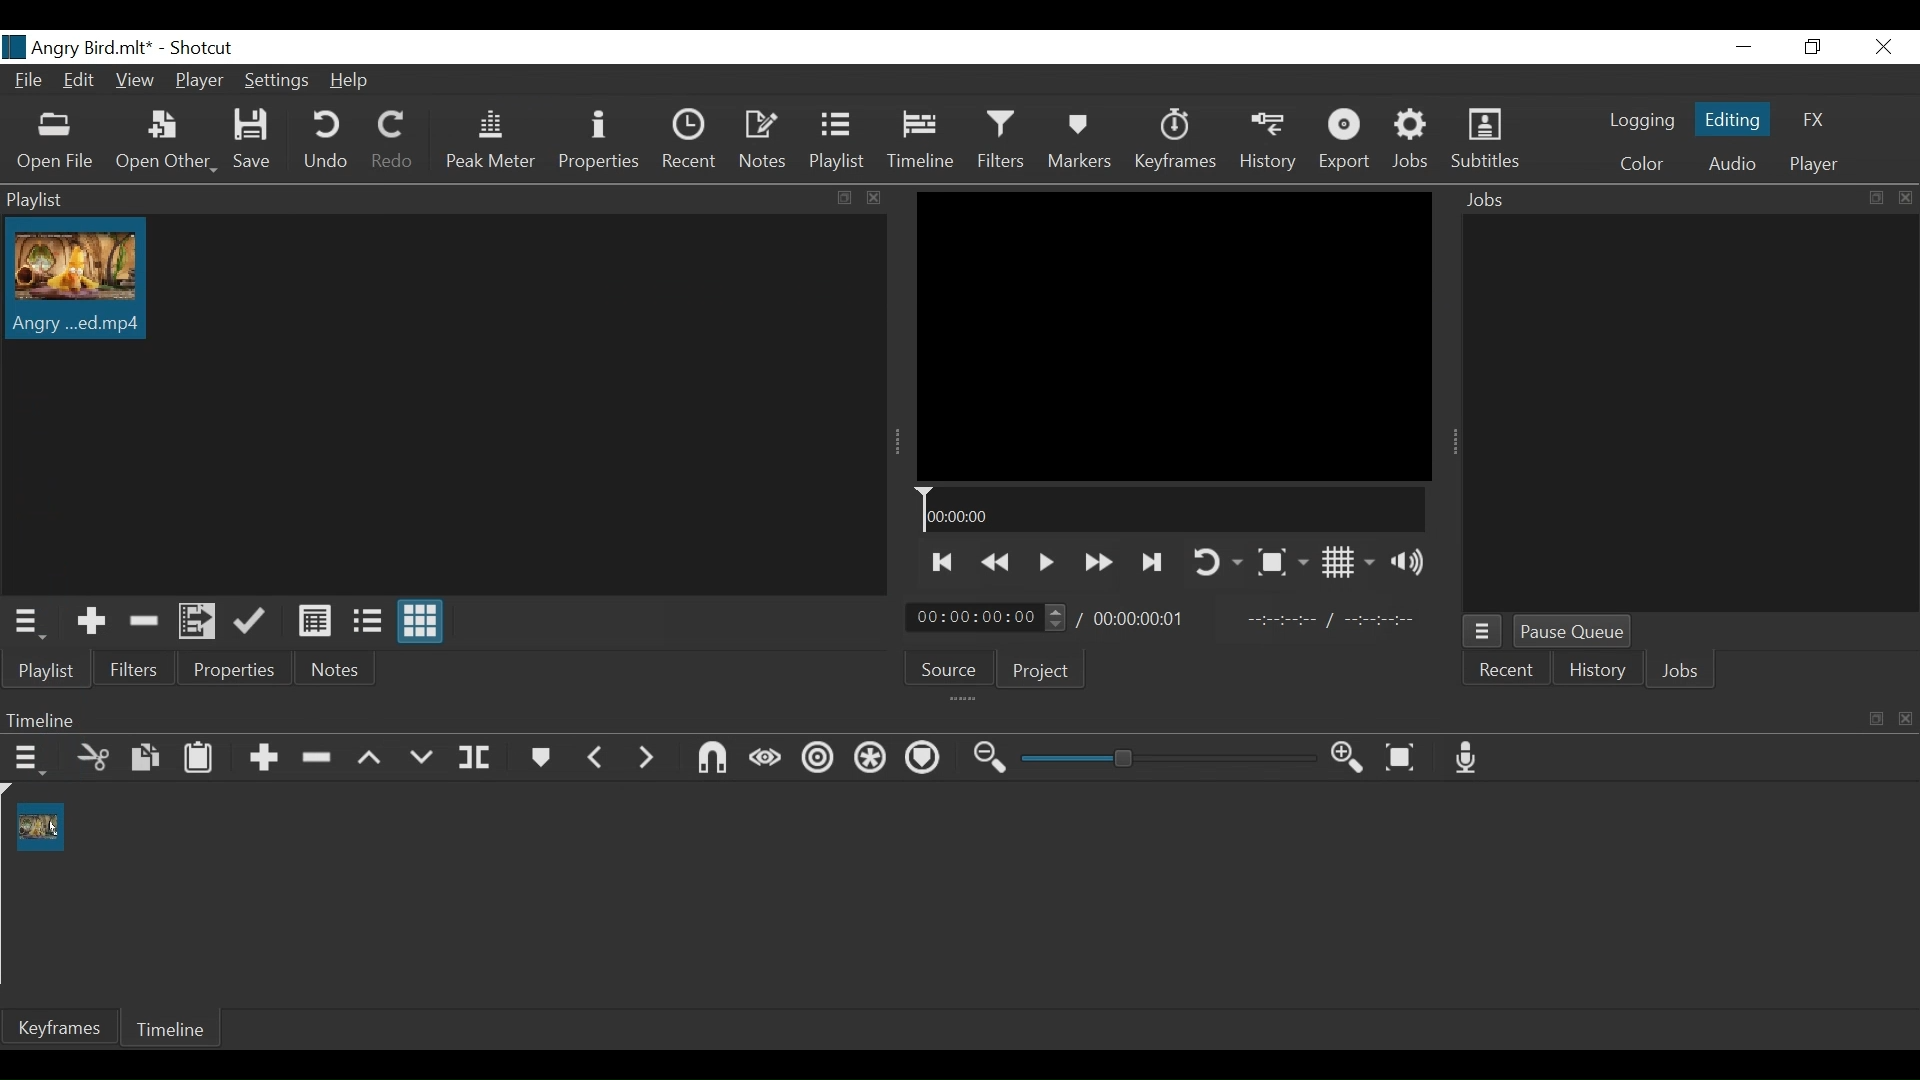 The width and height of the screenshot is (1920, 1080). Describe the element at coordinates (1346, 140) in the screenshot. I see `Export` at that location.